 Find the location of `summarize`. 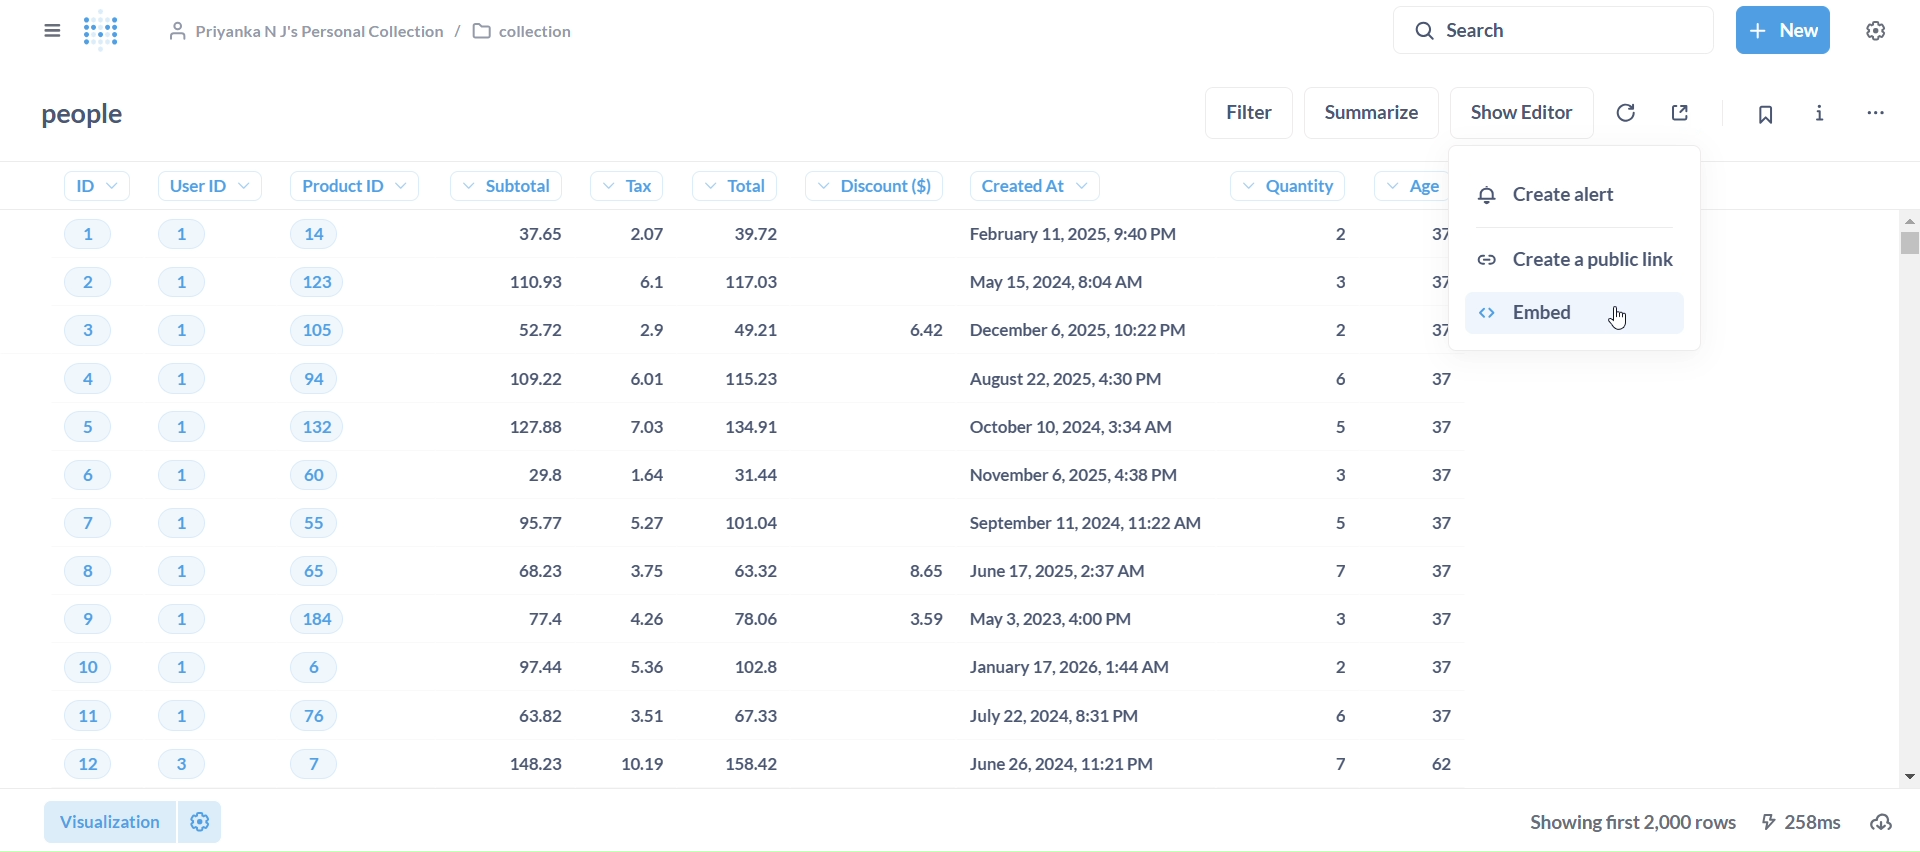

summarize is located at coordinates (1380, 111).